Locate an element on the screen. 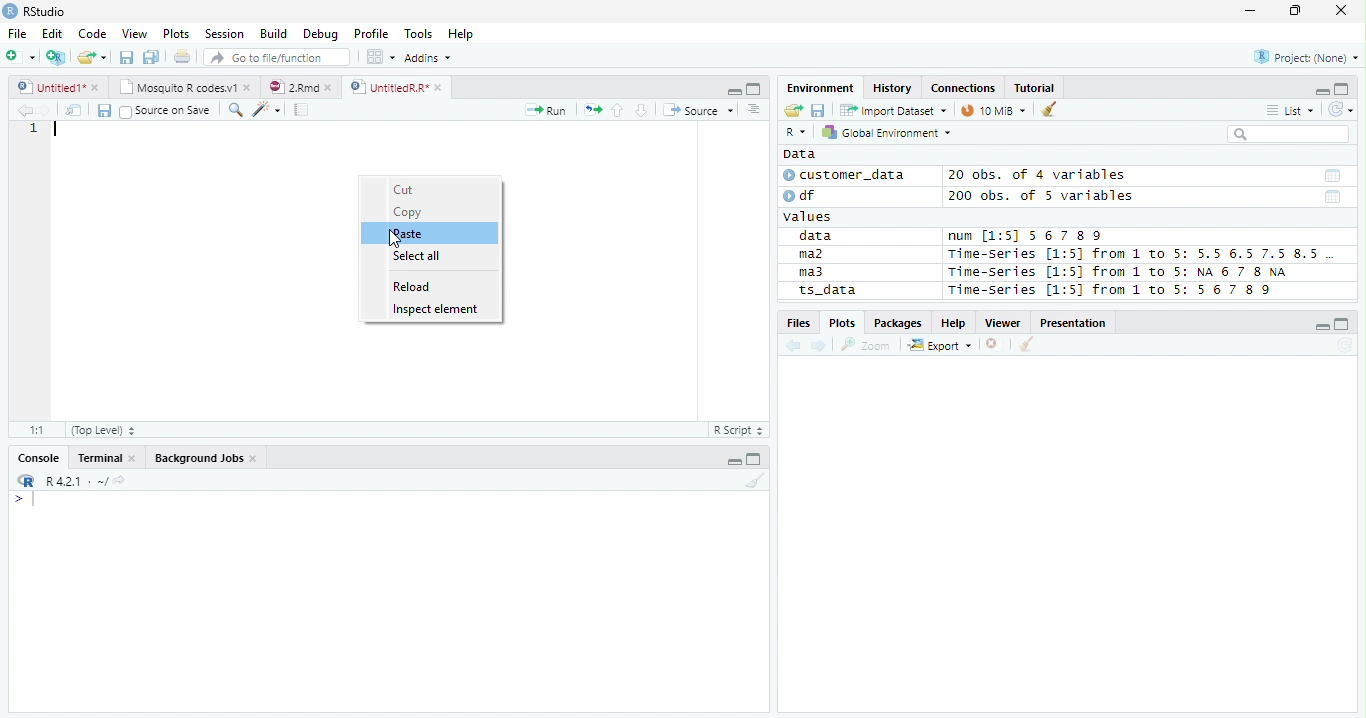 This screenshot has width=1366, height=718. Time-Series [1:5] from 1 to 5: 56 7 8 9 is located at coordinates (1112, 290).